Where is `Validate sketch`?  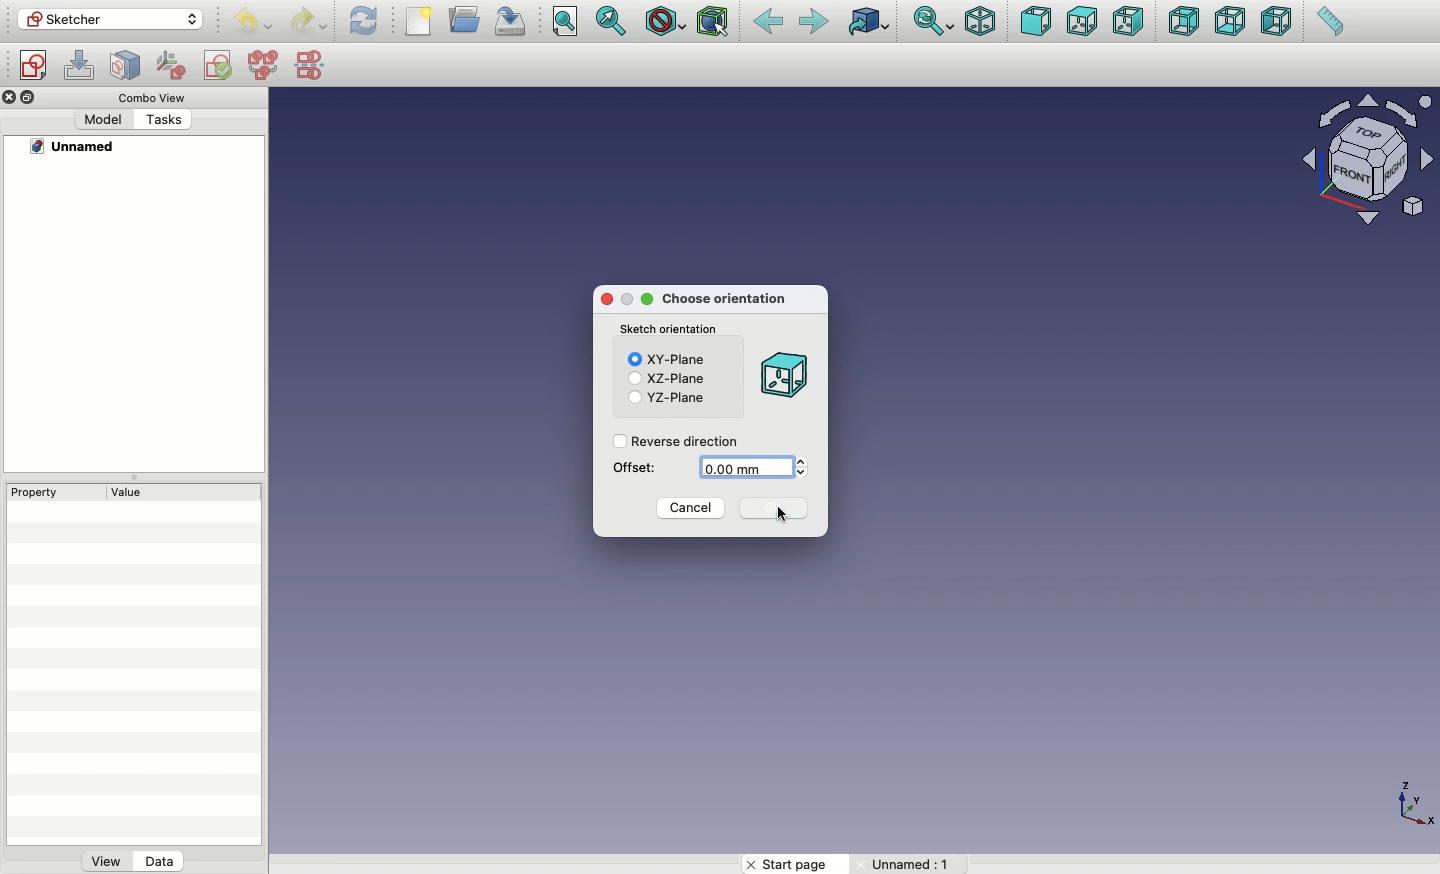 Validate sketch is located at coordinates (220, 65).